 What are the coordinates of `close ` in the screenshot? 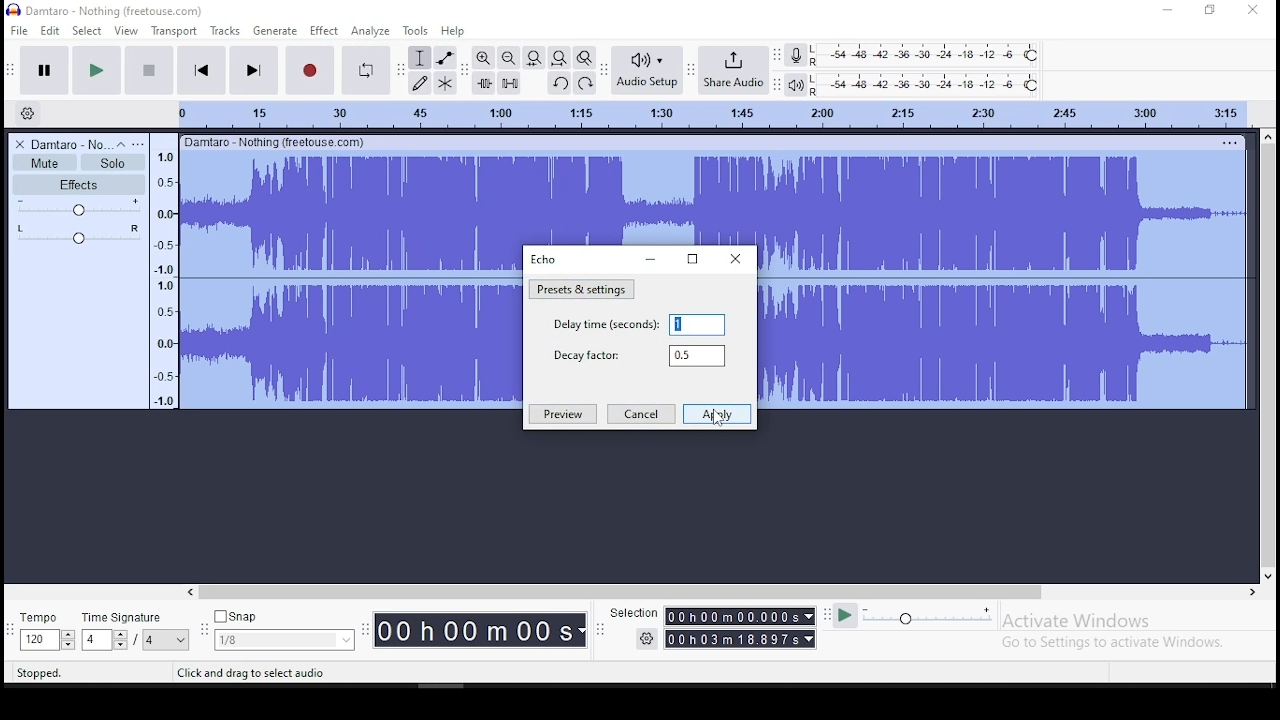 It's located at (1250, 10).